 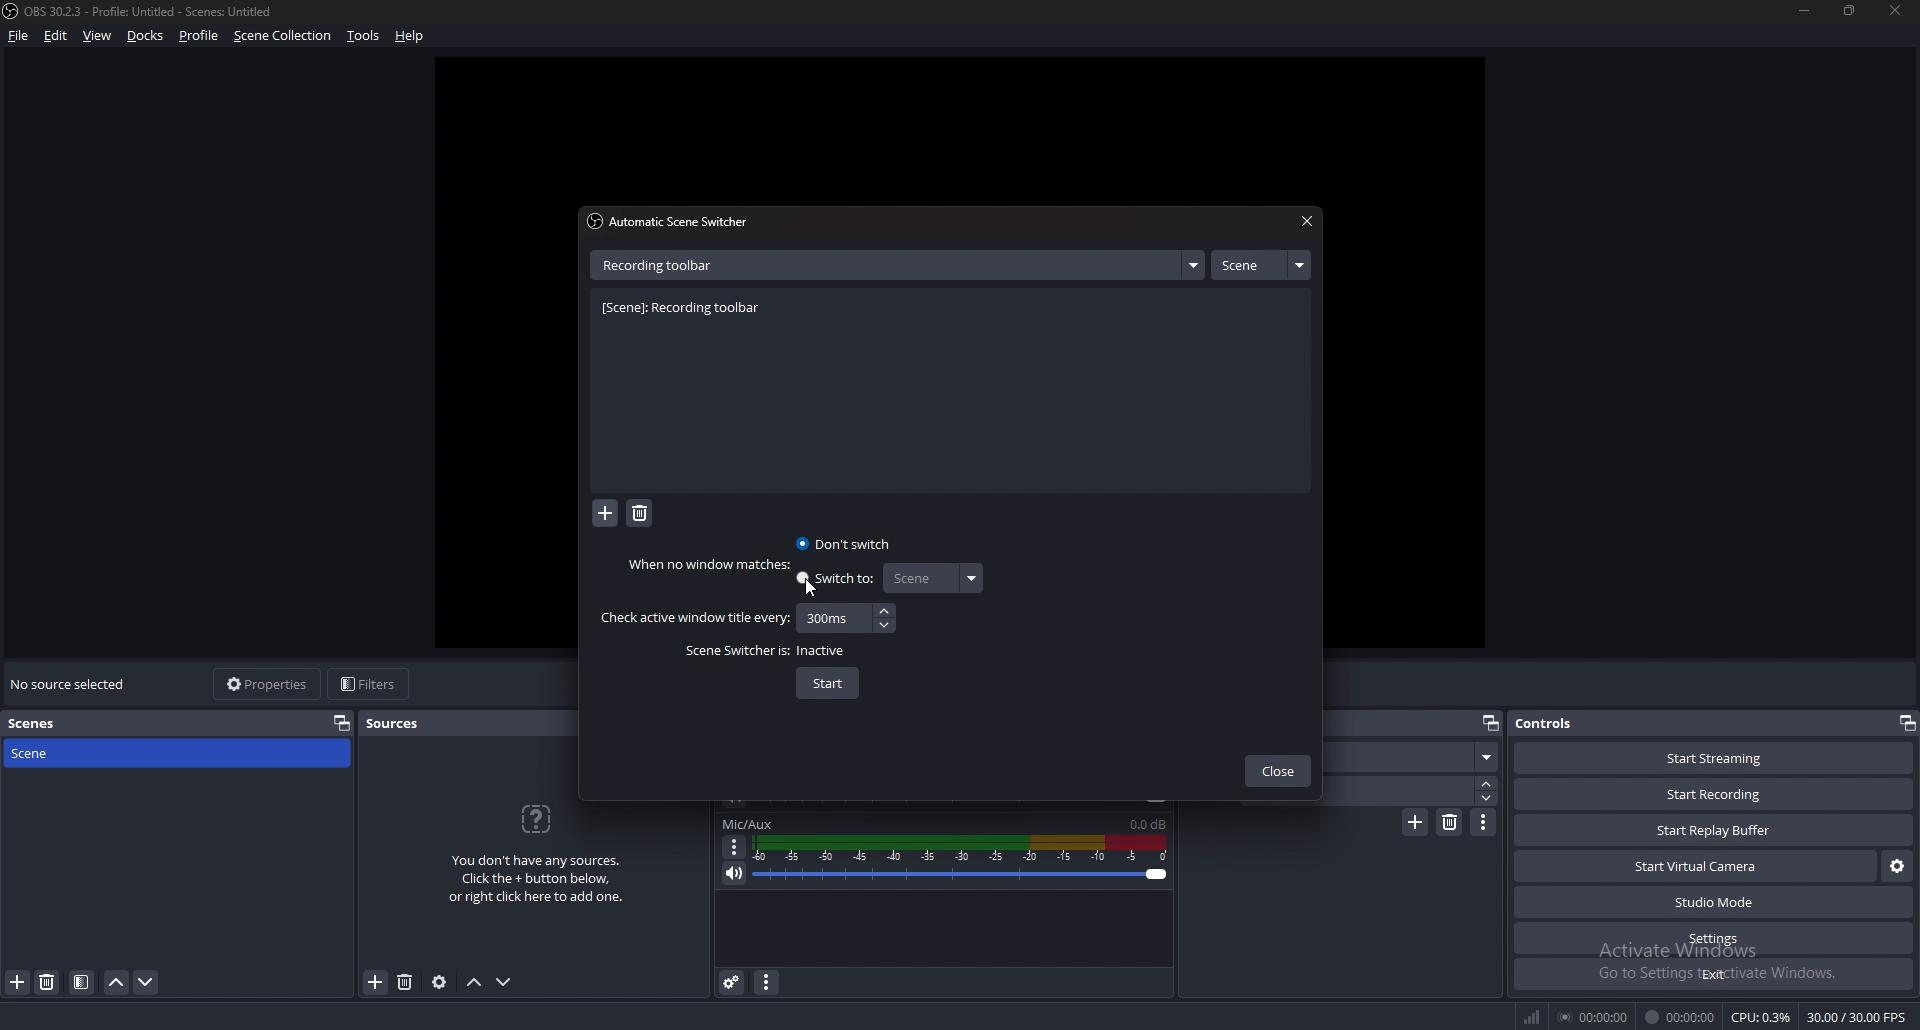 I want to click on studio mode, so click(x=1714, y=903).